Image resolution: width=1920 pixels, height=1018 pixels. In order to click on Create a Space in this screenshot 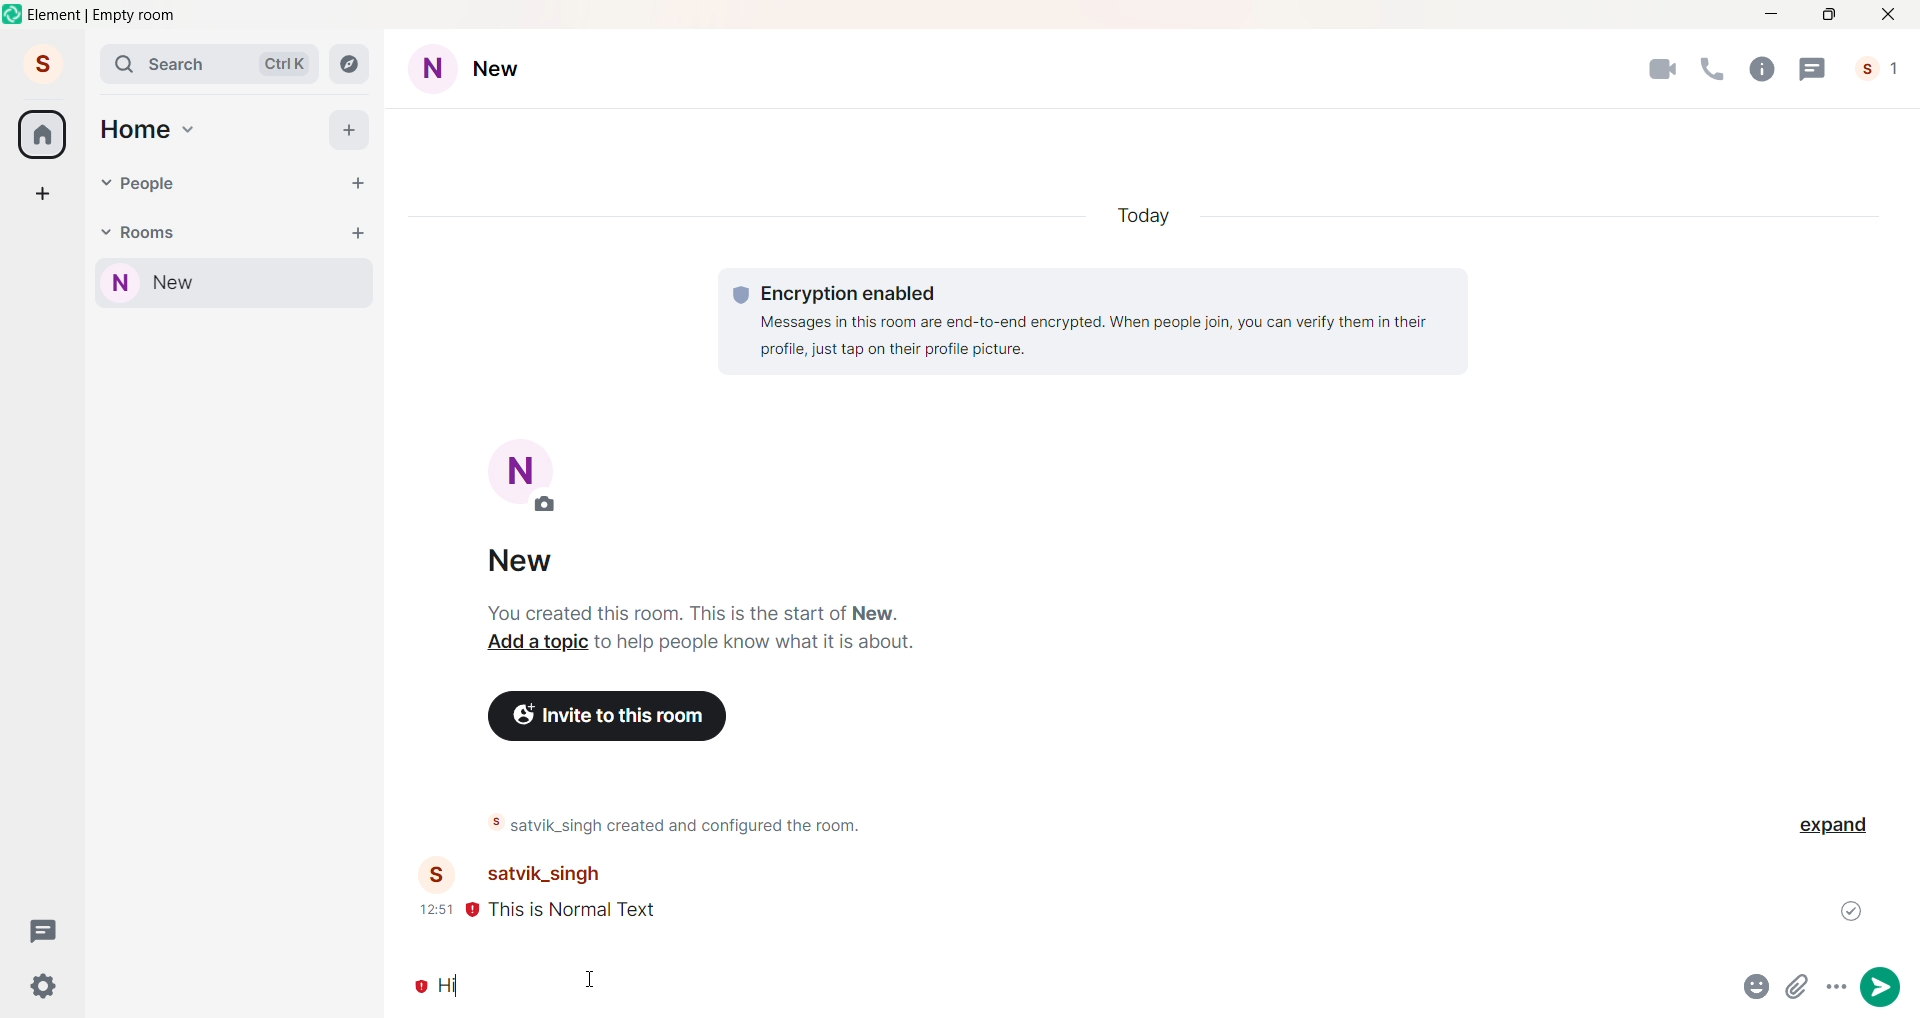, I will do `click(43, 193)`.